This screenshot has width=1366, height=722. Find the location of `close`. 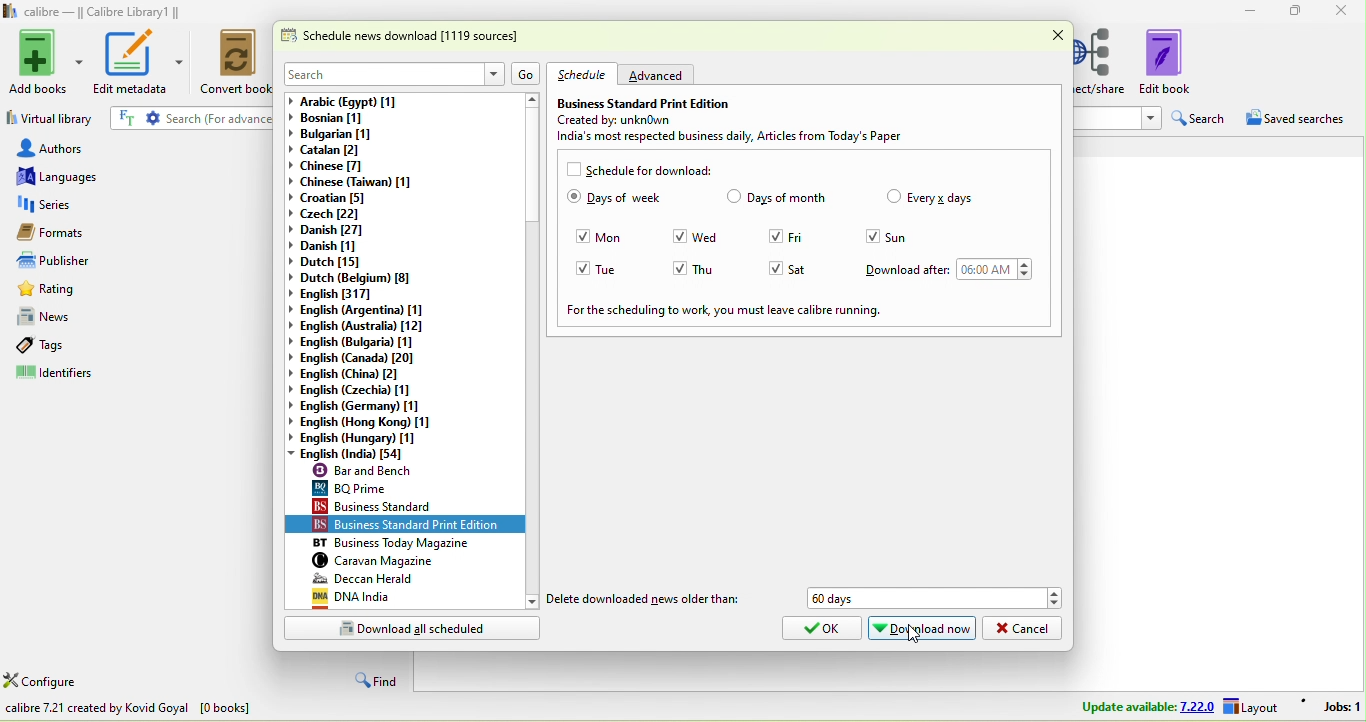

close is located at coordinates (1341, 12).